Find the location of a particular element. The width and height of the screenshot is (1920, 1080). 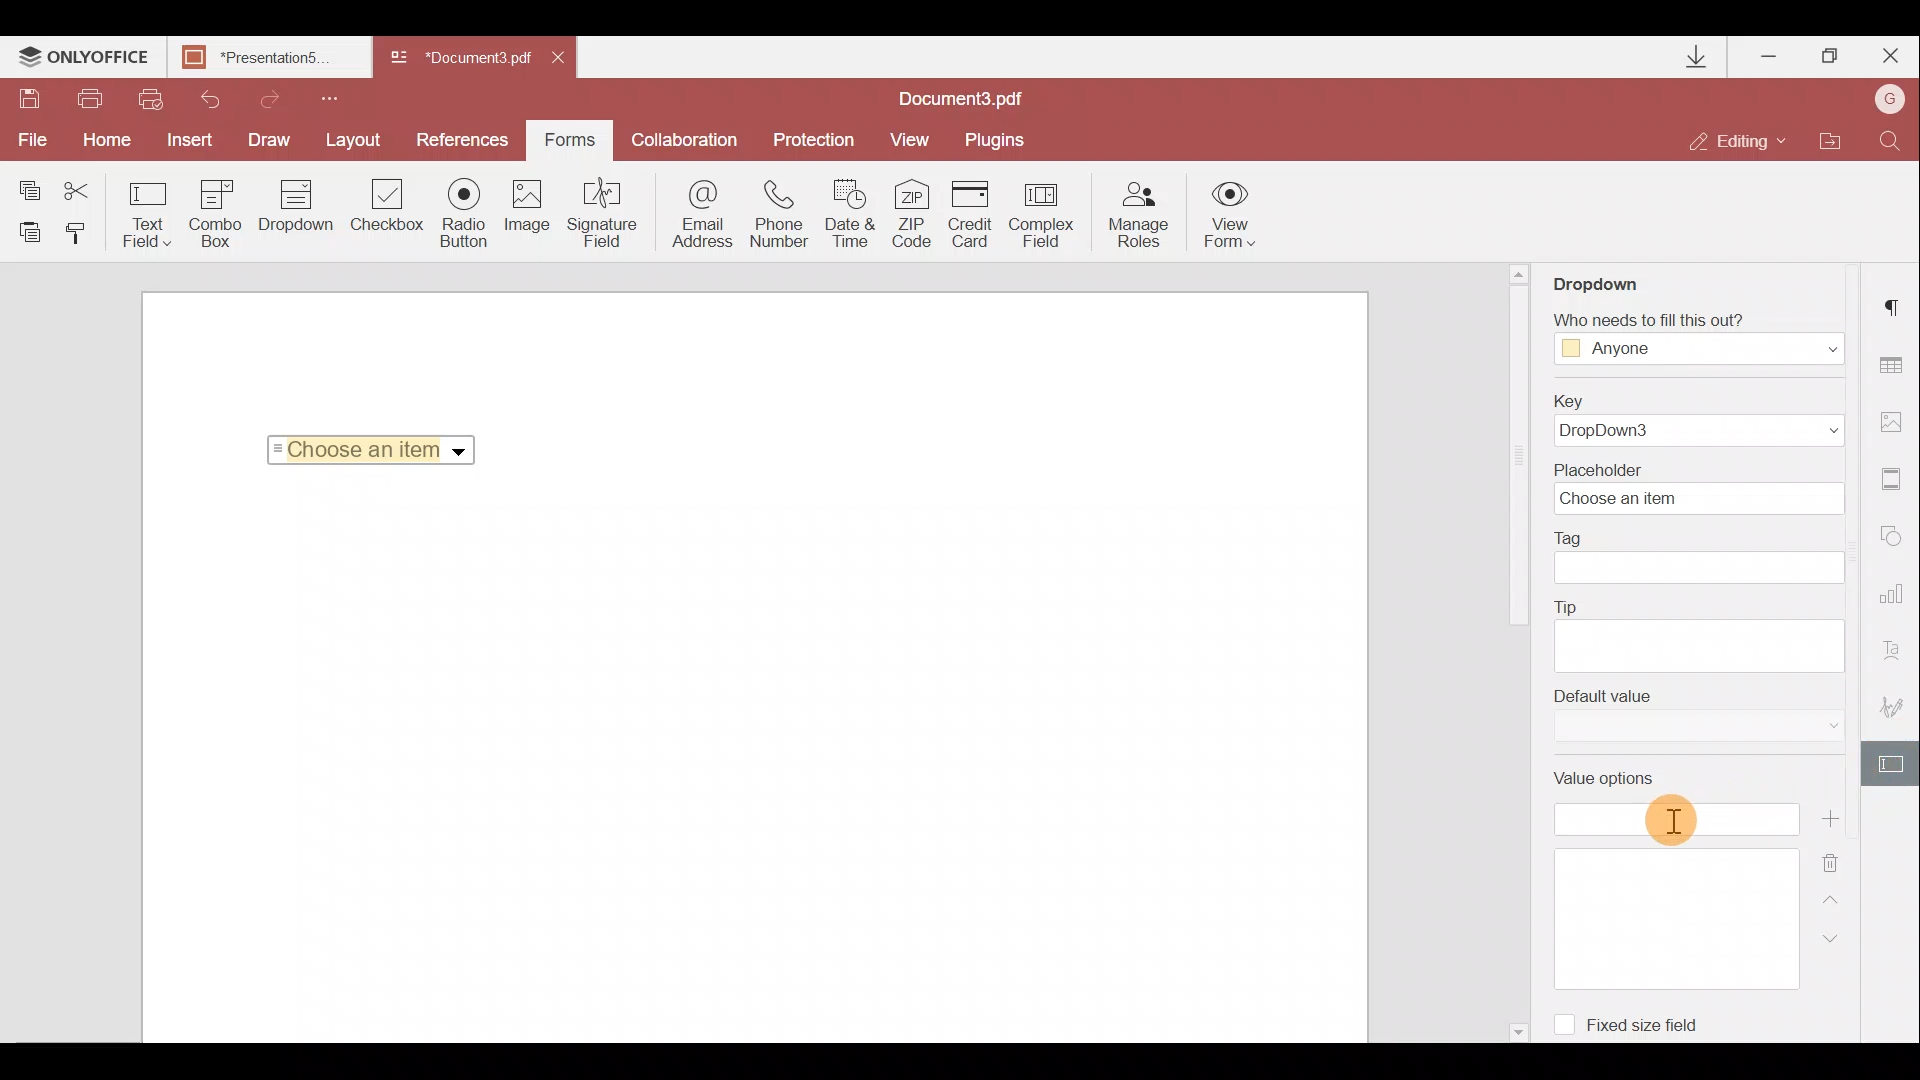

Selected Item is located at coordinates (365, 449).